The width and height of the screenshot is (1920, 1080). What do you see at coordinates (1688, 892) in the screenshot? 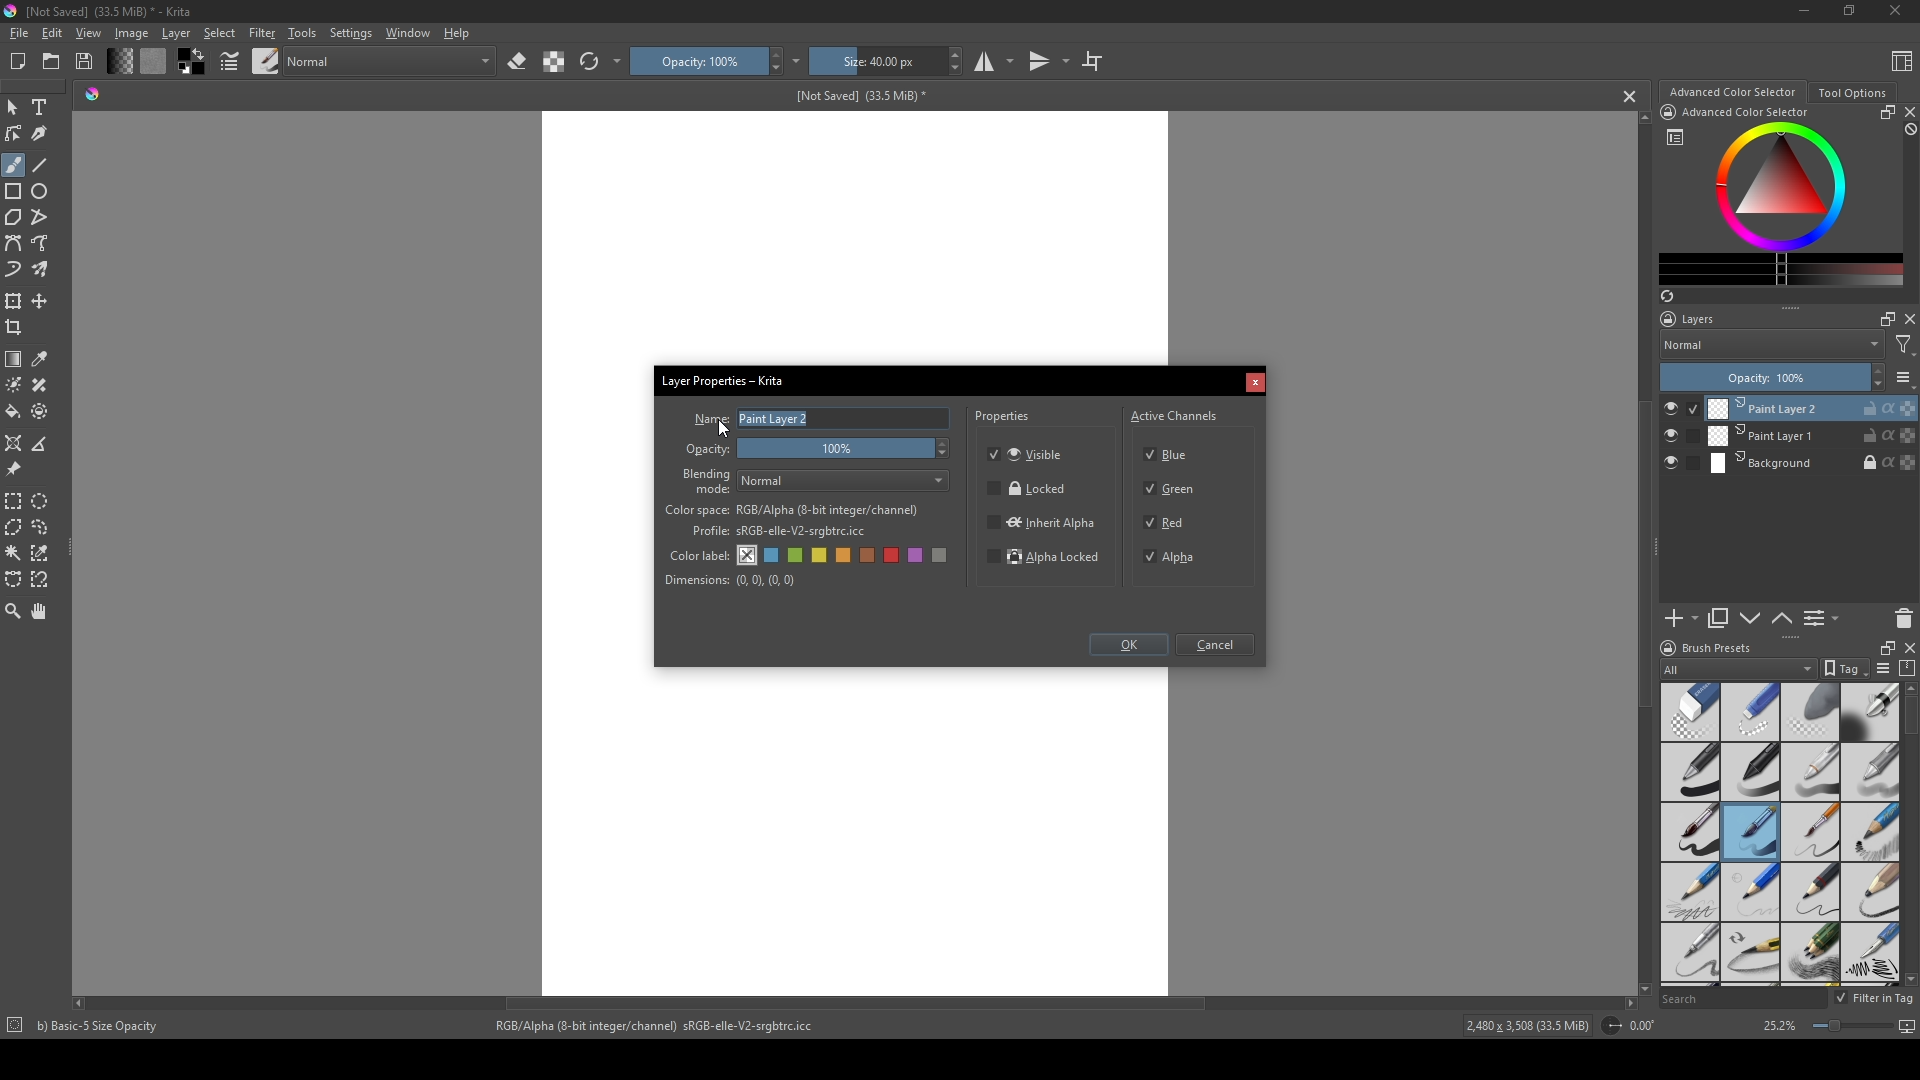
I see `pencil` at bounding box center [1688, 892].